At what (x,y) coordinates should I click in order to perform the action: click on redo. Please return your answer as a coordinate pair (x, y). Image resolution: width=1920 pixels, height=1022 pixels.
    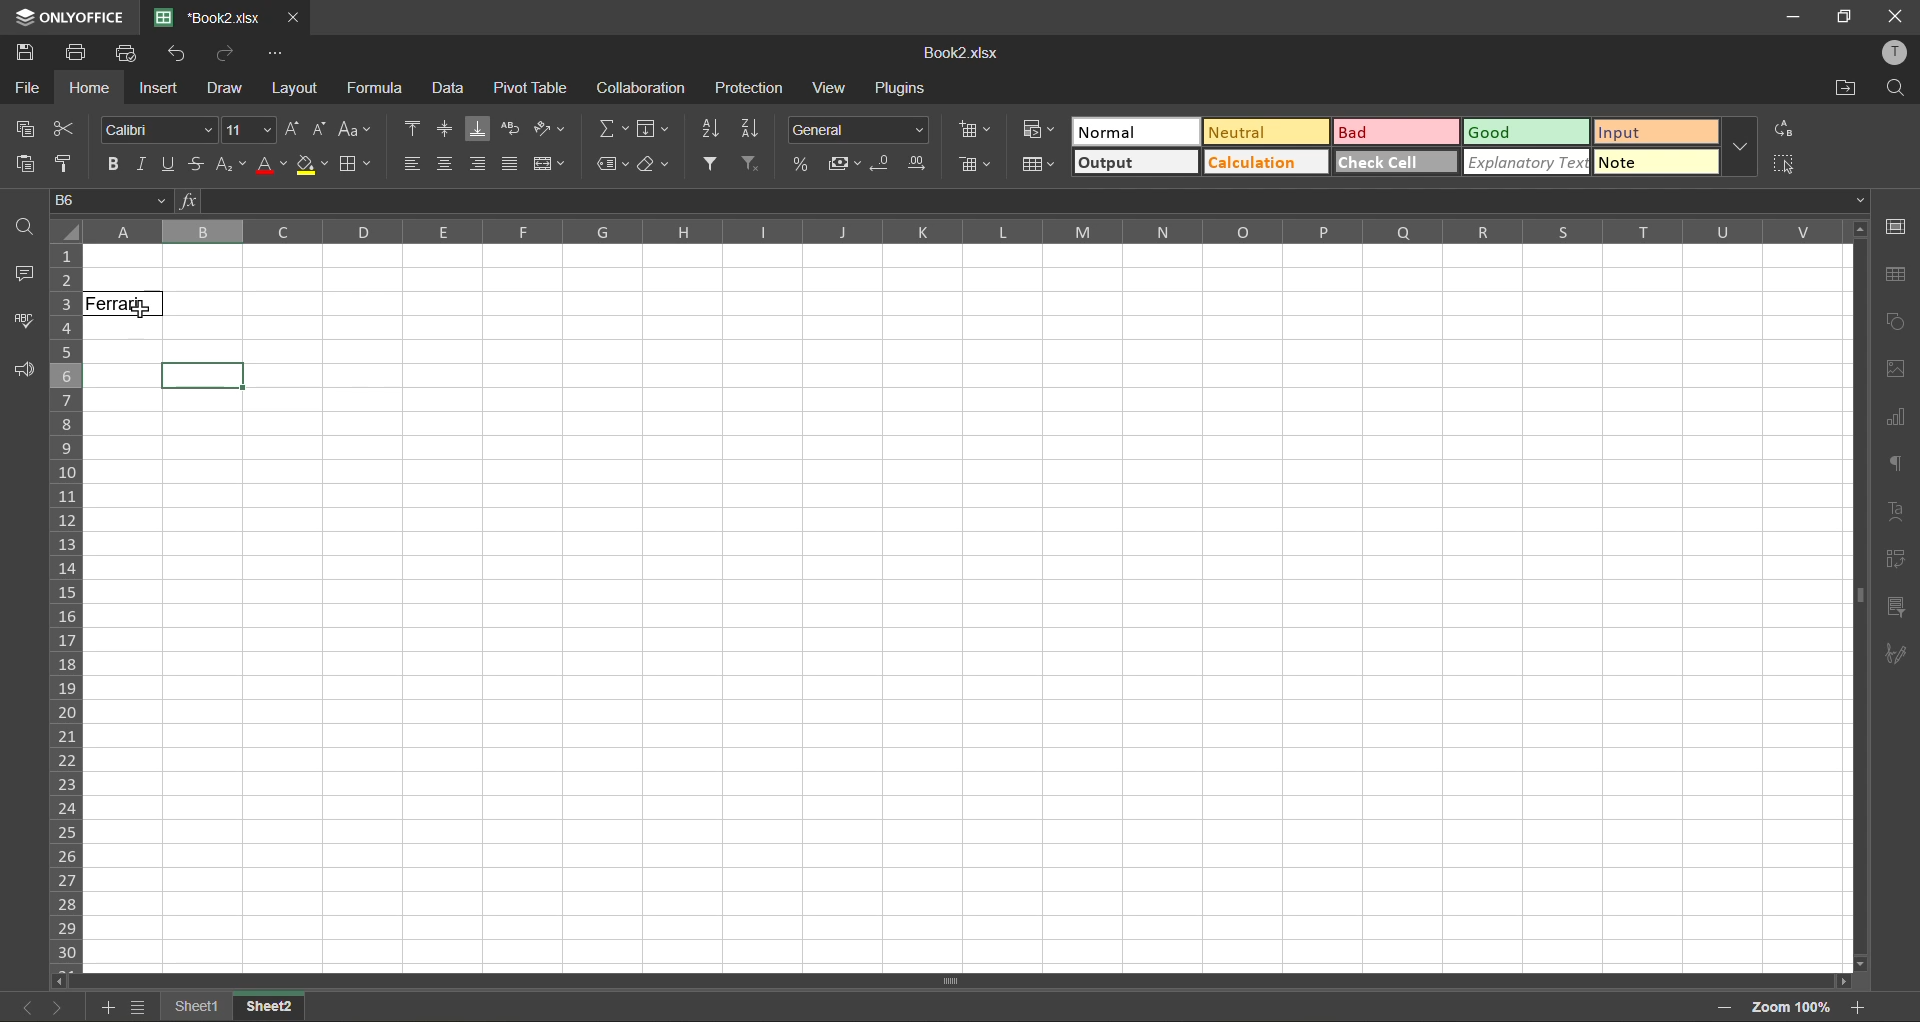
    Looking at the image, I should click on (228, 51).